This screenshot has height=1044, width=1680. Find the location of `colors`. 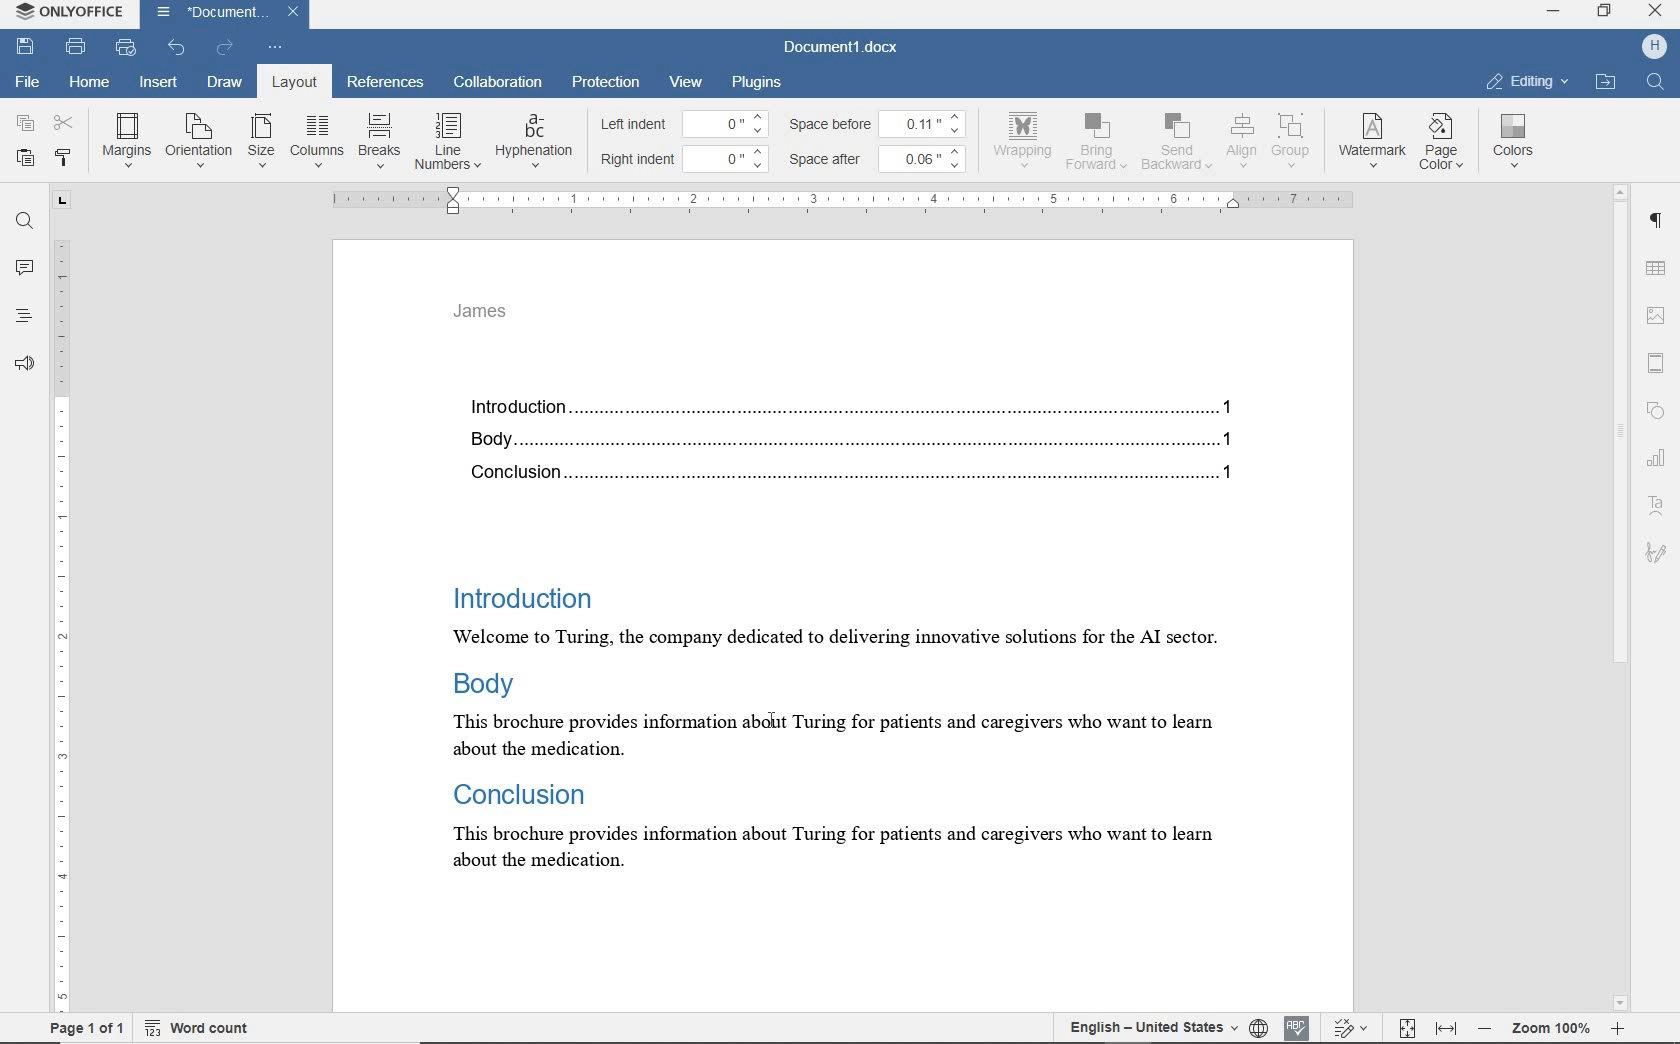

colors is located at coordinates (1517, 141).